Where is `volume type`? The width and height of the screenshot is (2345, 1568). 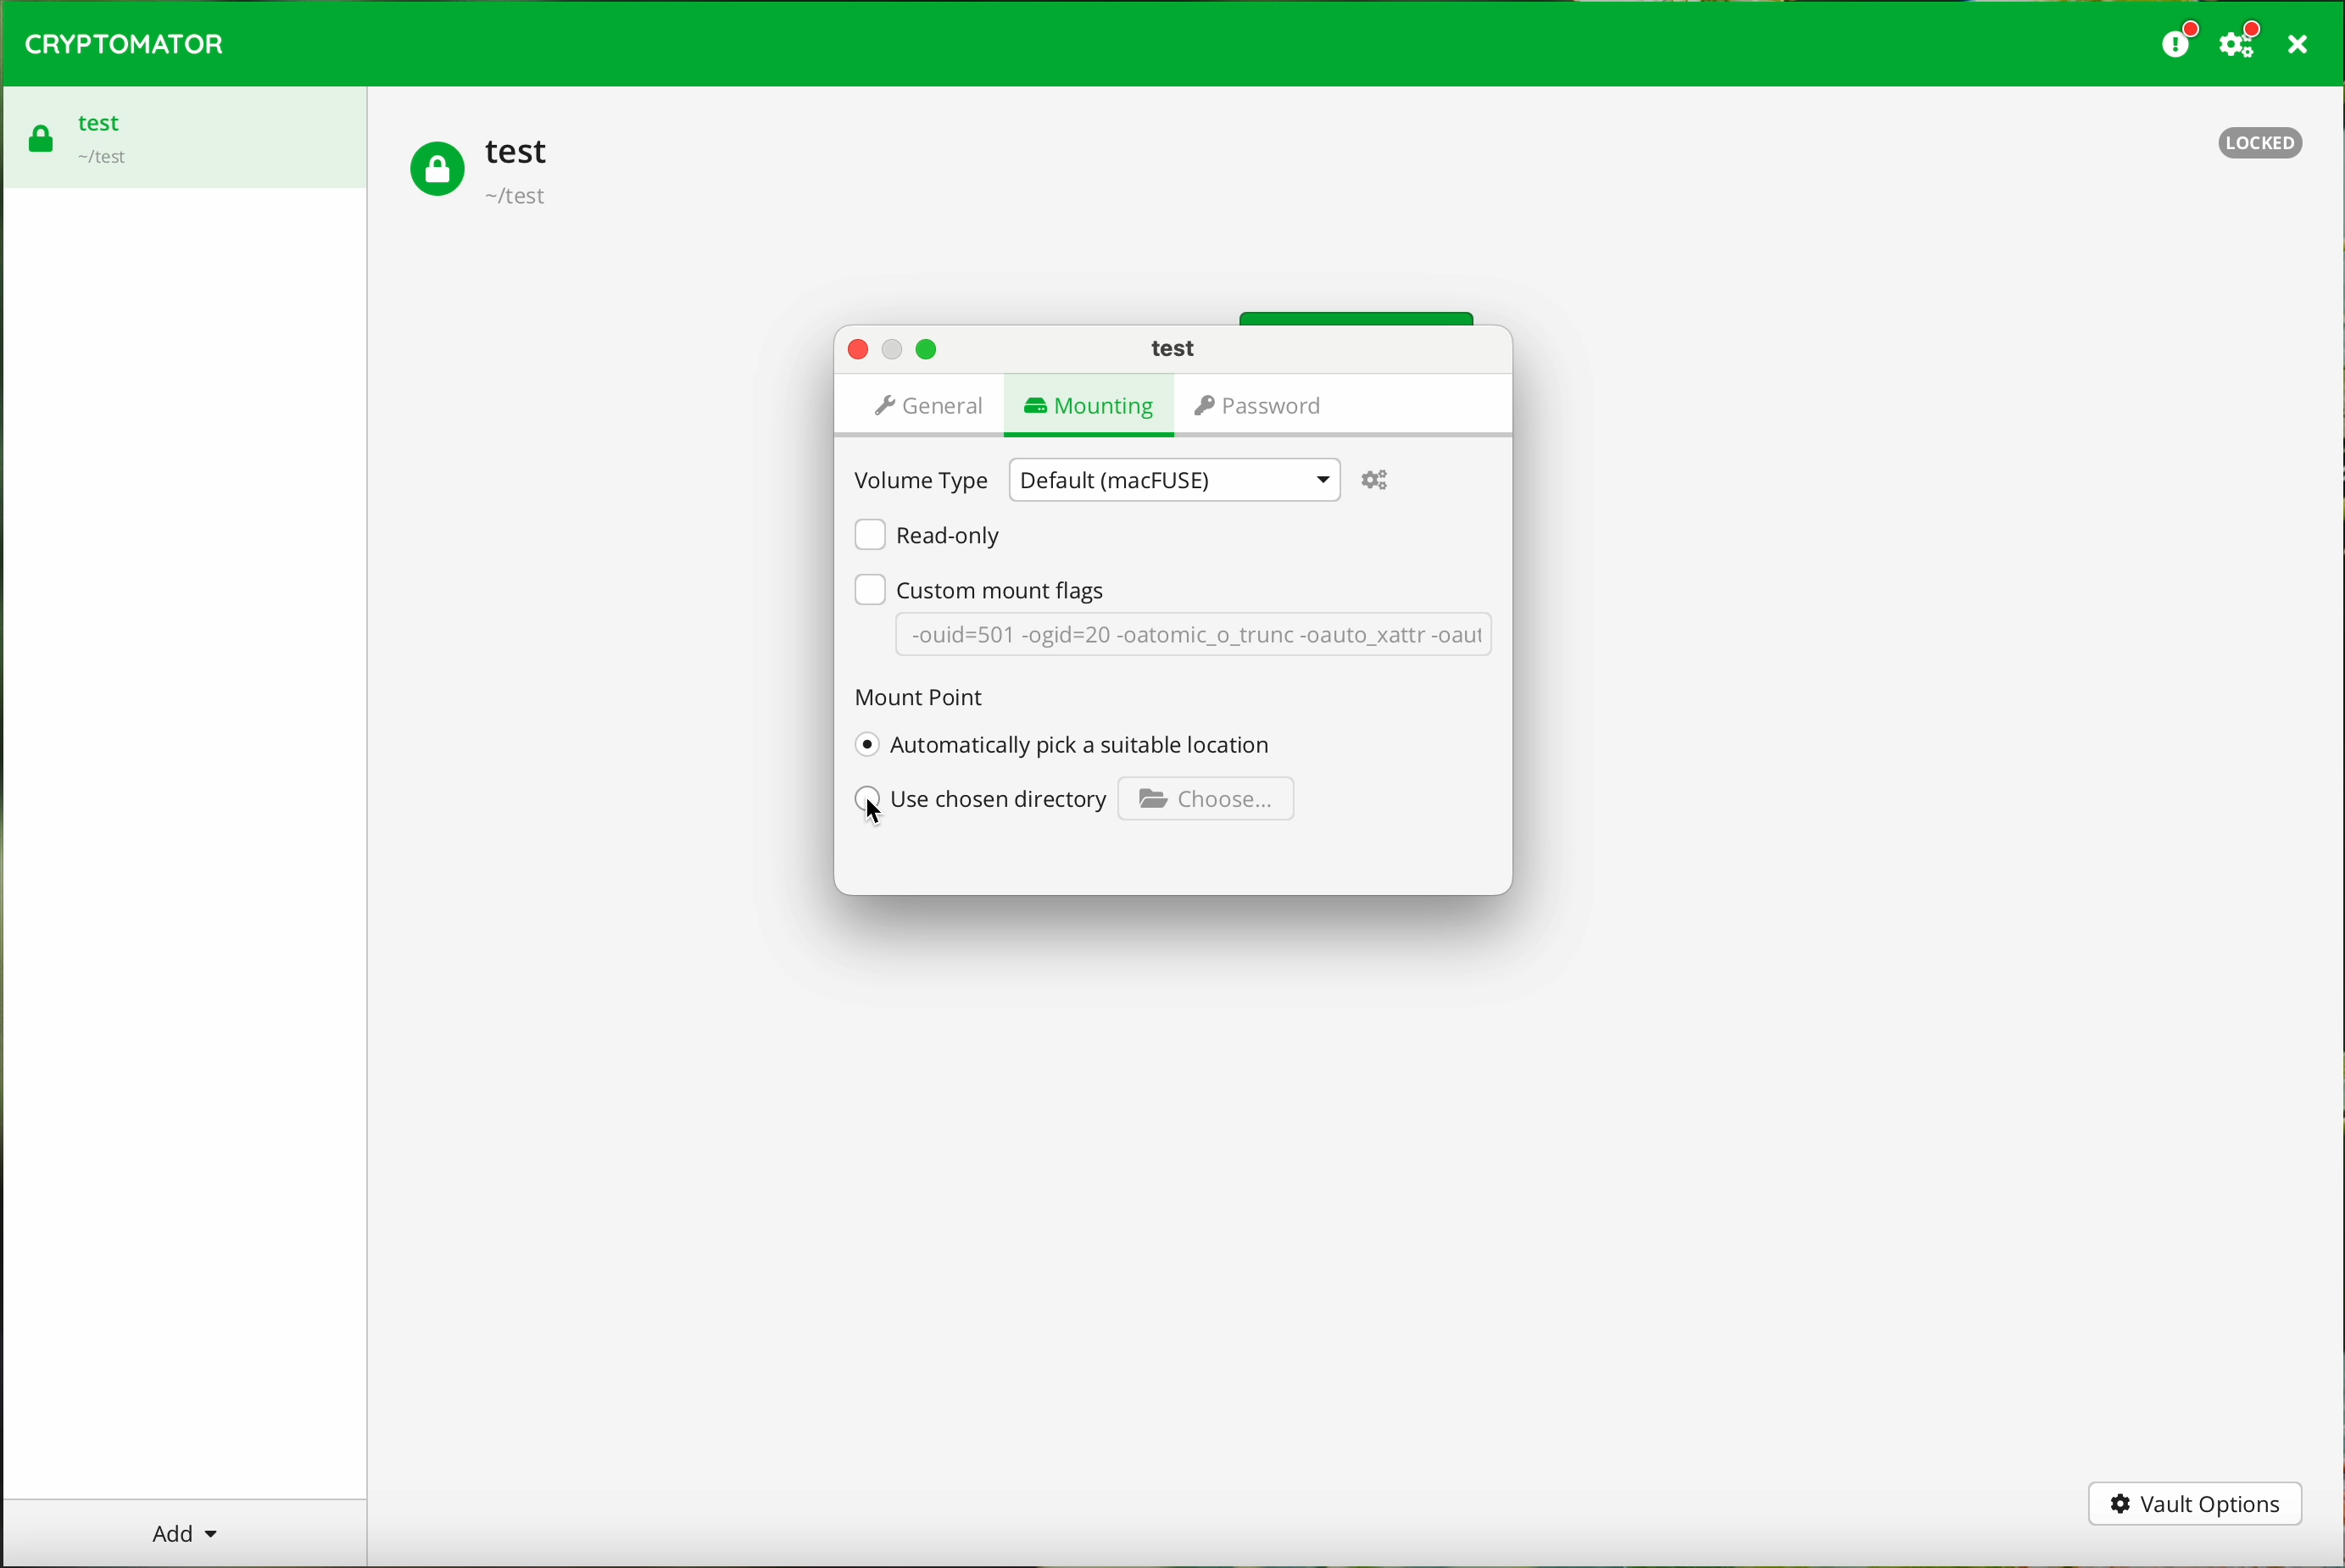
volume type is located at coordinates (921, 479).